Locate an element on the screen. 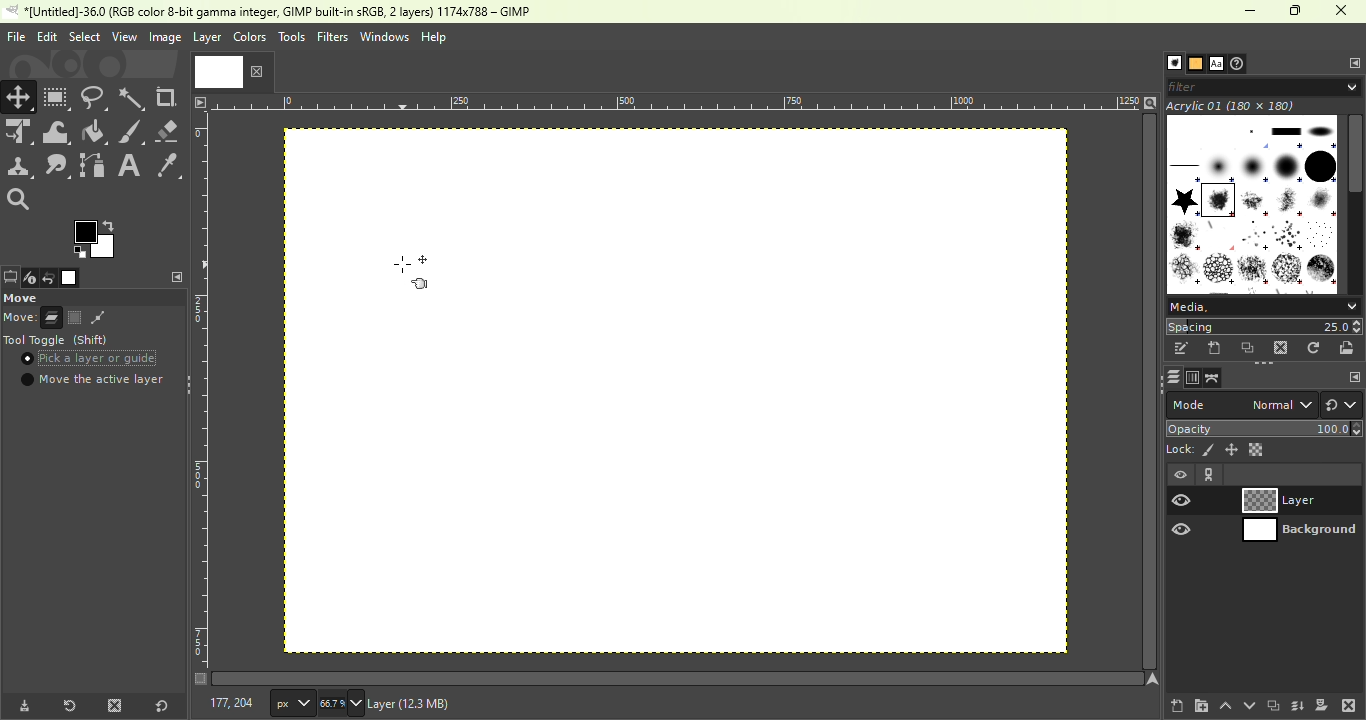  Help is located at coordinates (436, 37).